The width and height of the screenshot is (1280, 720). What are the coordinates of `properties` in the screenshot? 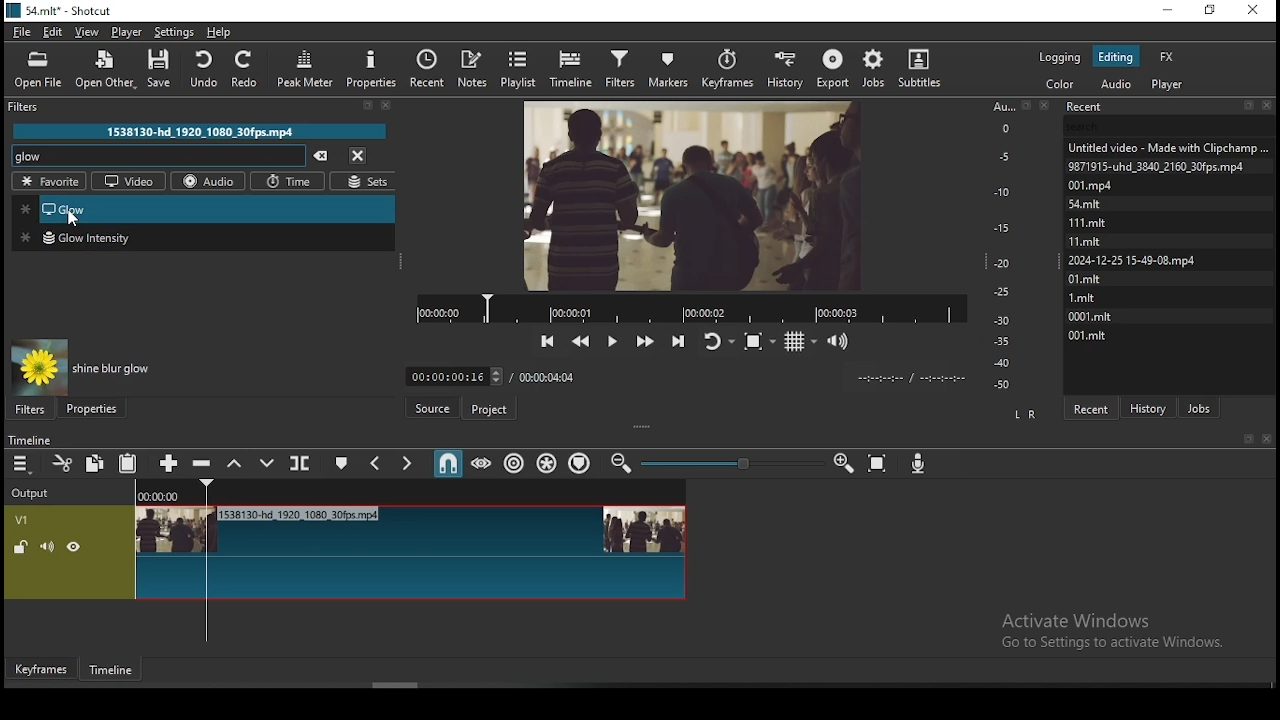 It's located at (91, 407).